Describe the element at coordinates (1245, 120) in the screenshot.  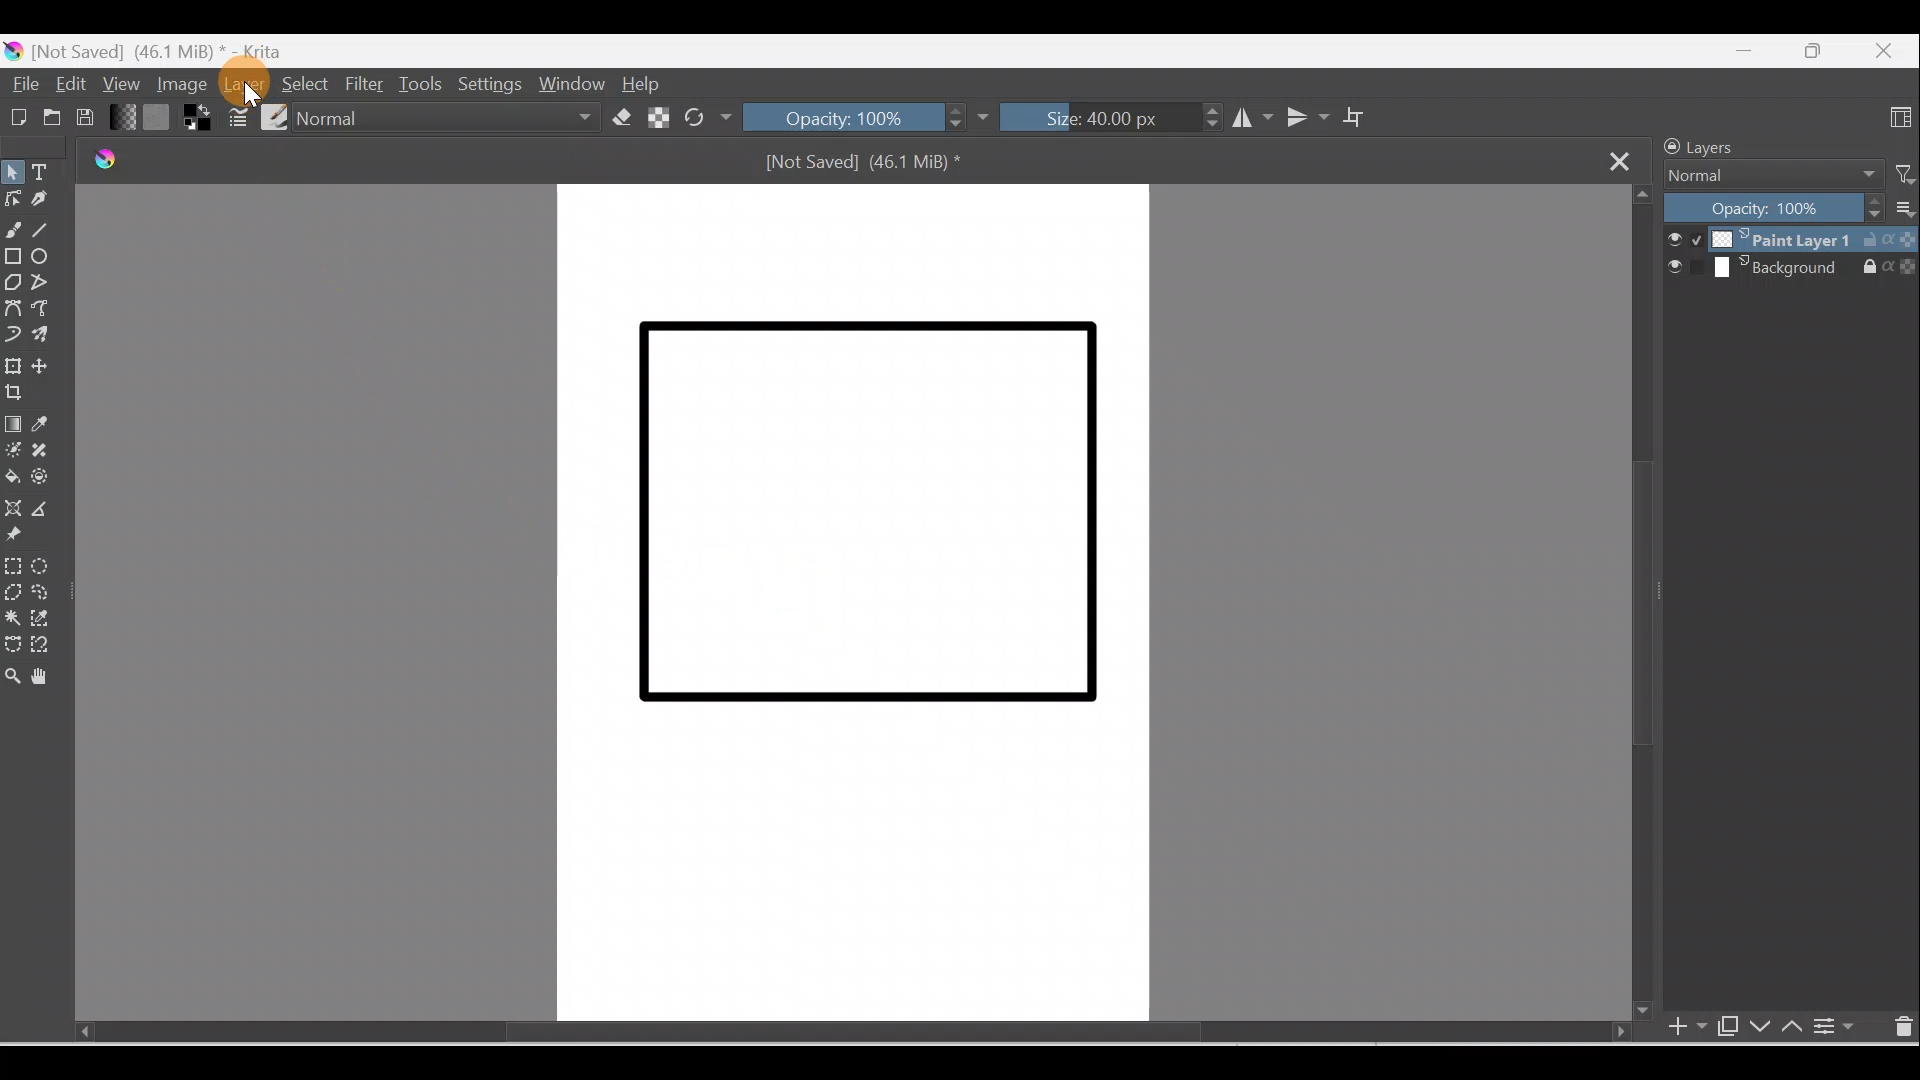
I see `Horizontal mirror tool` at that location.